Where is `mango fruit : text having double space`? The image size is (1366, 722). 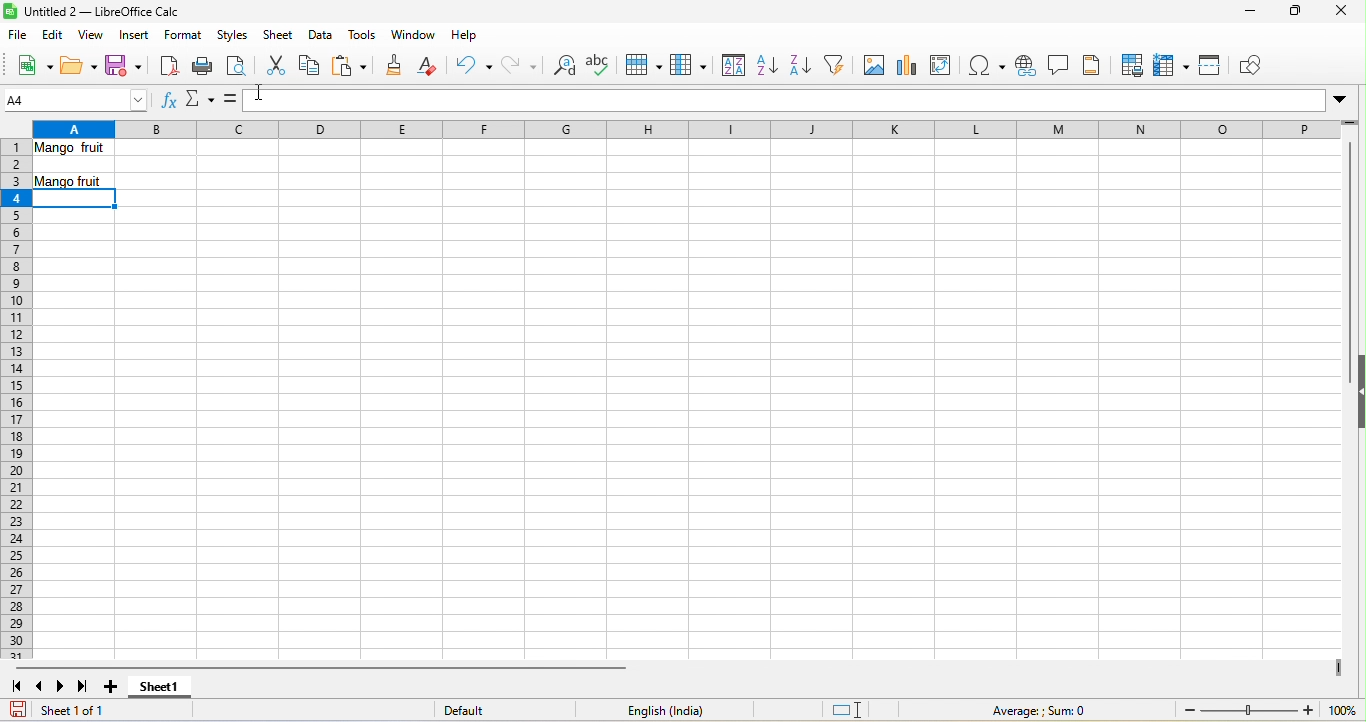 mango fruit : text having double space is located at coordinates (77, 151).